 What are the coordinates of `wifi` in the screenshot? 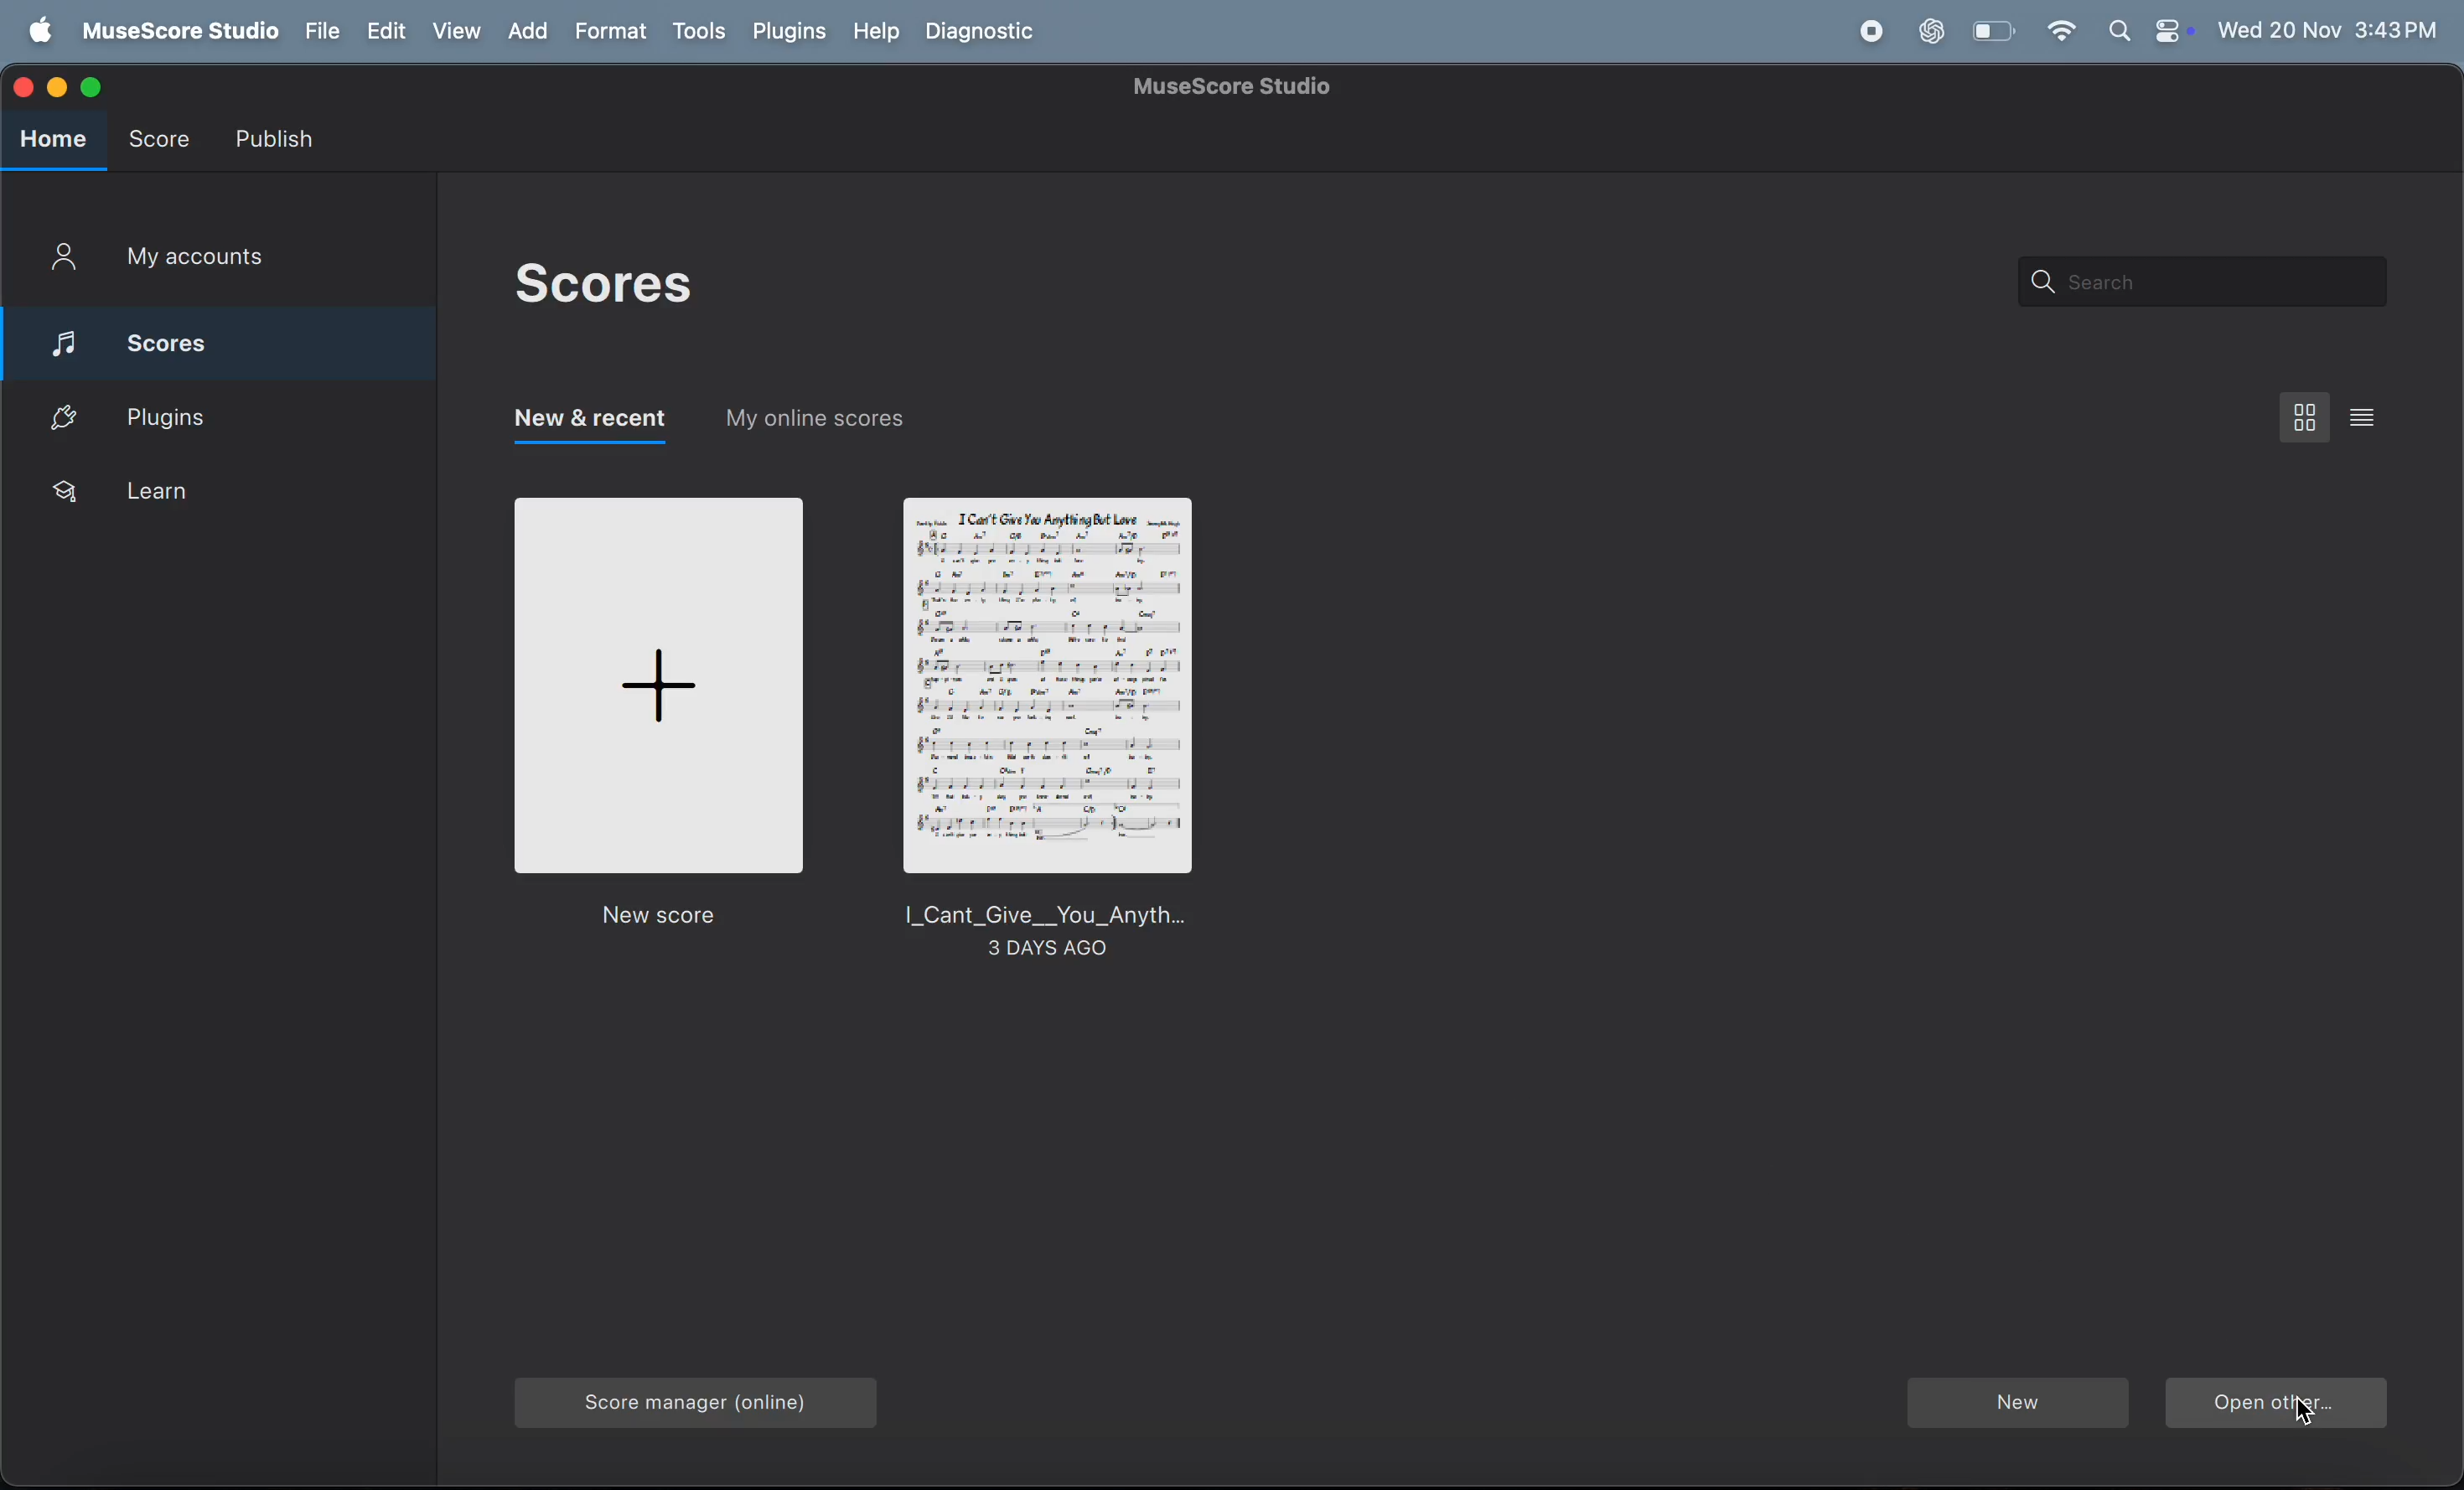 It's located at (2061, 32).